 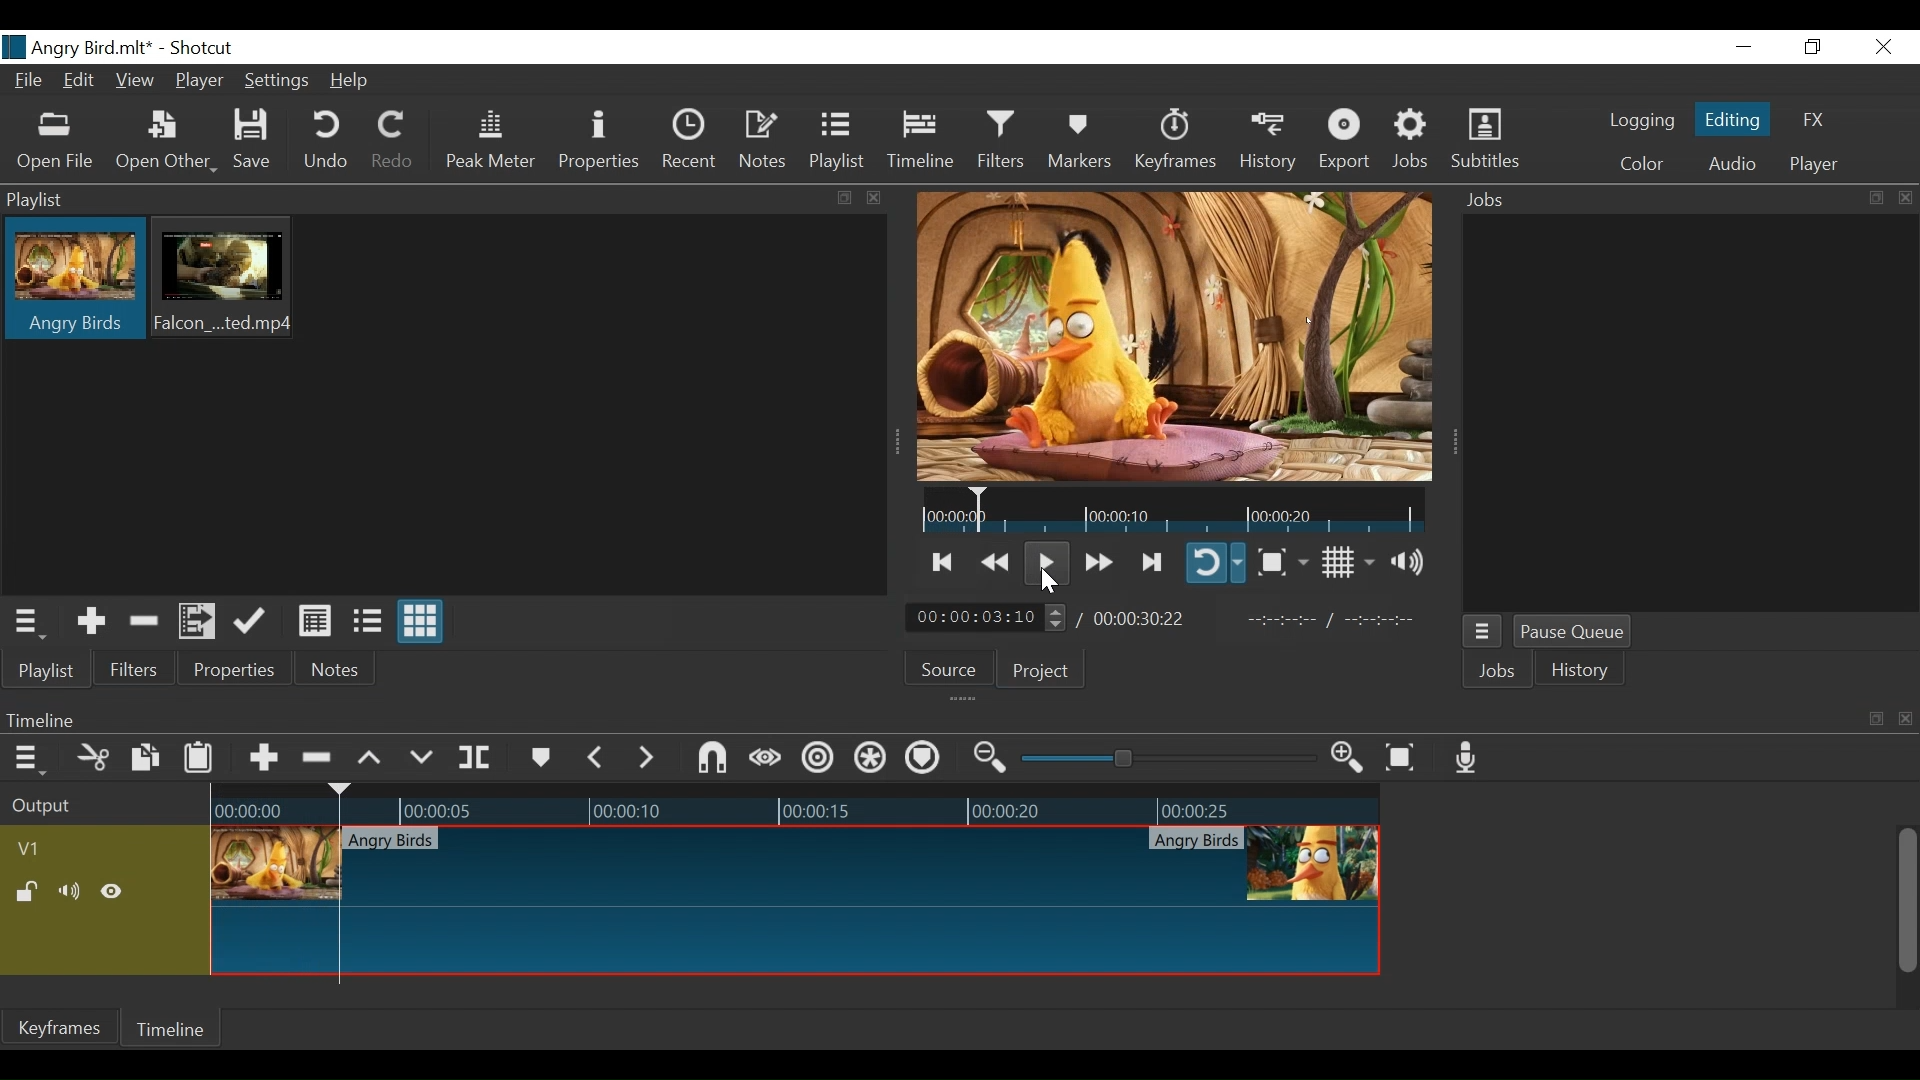 I want to click on Properties, so click(x=238, y=671).